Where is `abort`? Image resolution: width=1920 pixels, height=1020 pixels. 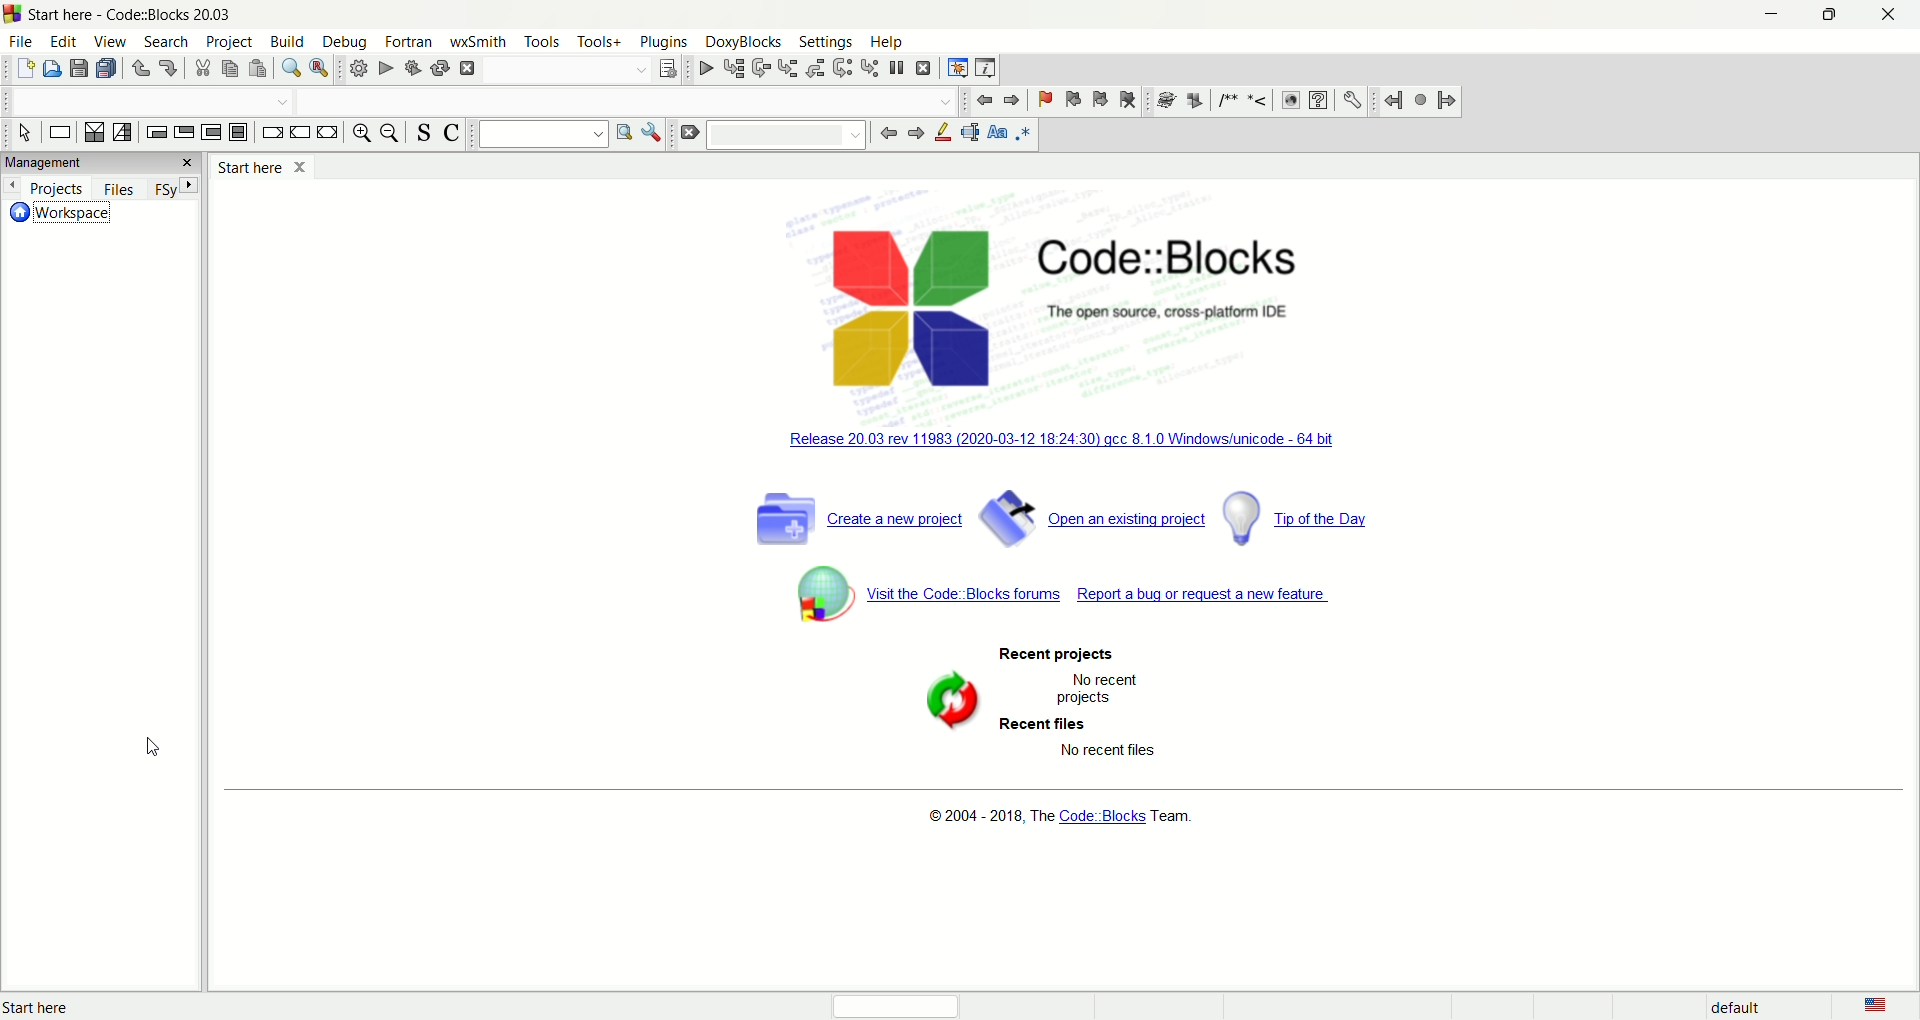
abort is located at coordinates (467, 68).